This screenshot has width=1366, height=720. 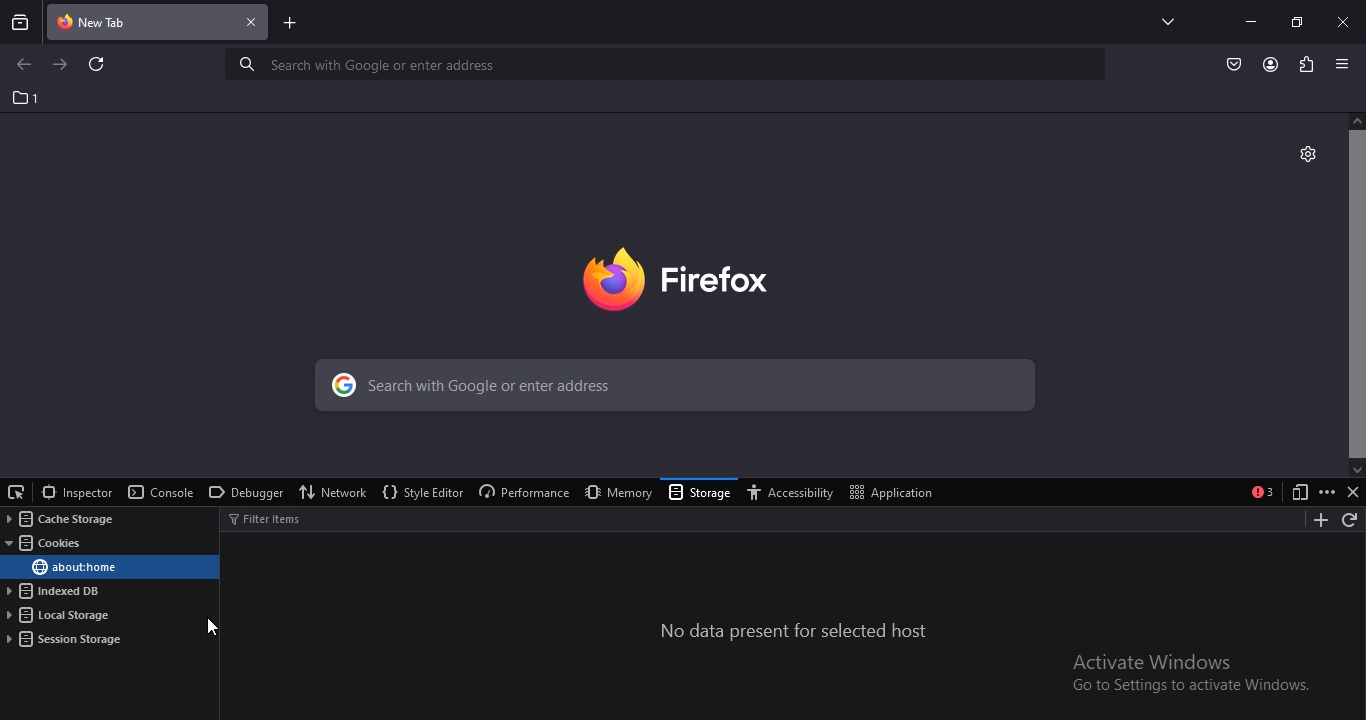 What do you see at coordinates (161, 493) in the screenshot?
I see `console` at bounding box center [161, 493].